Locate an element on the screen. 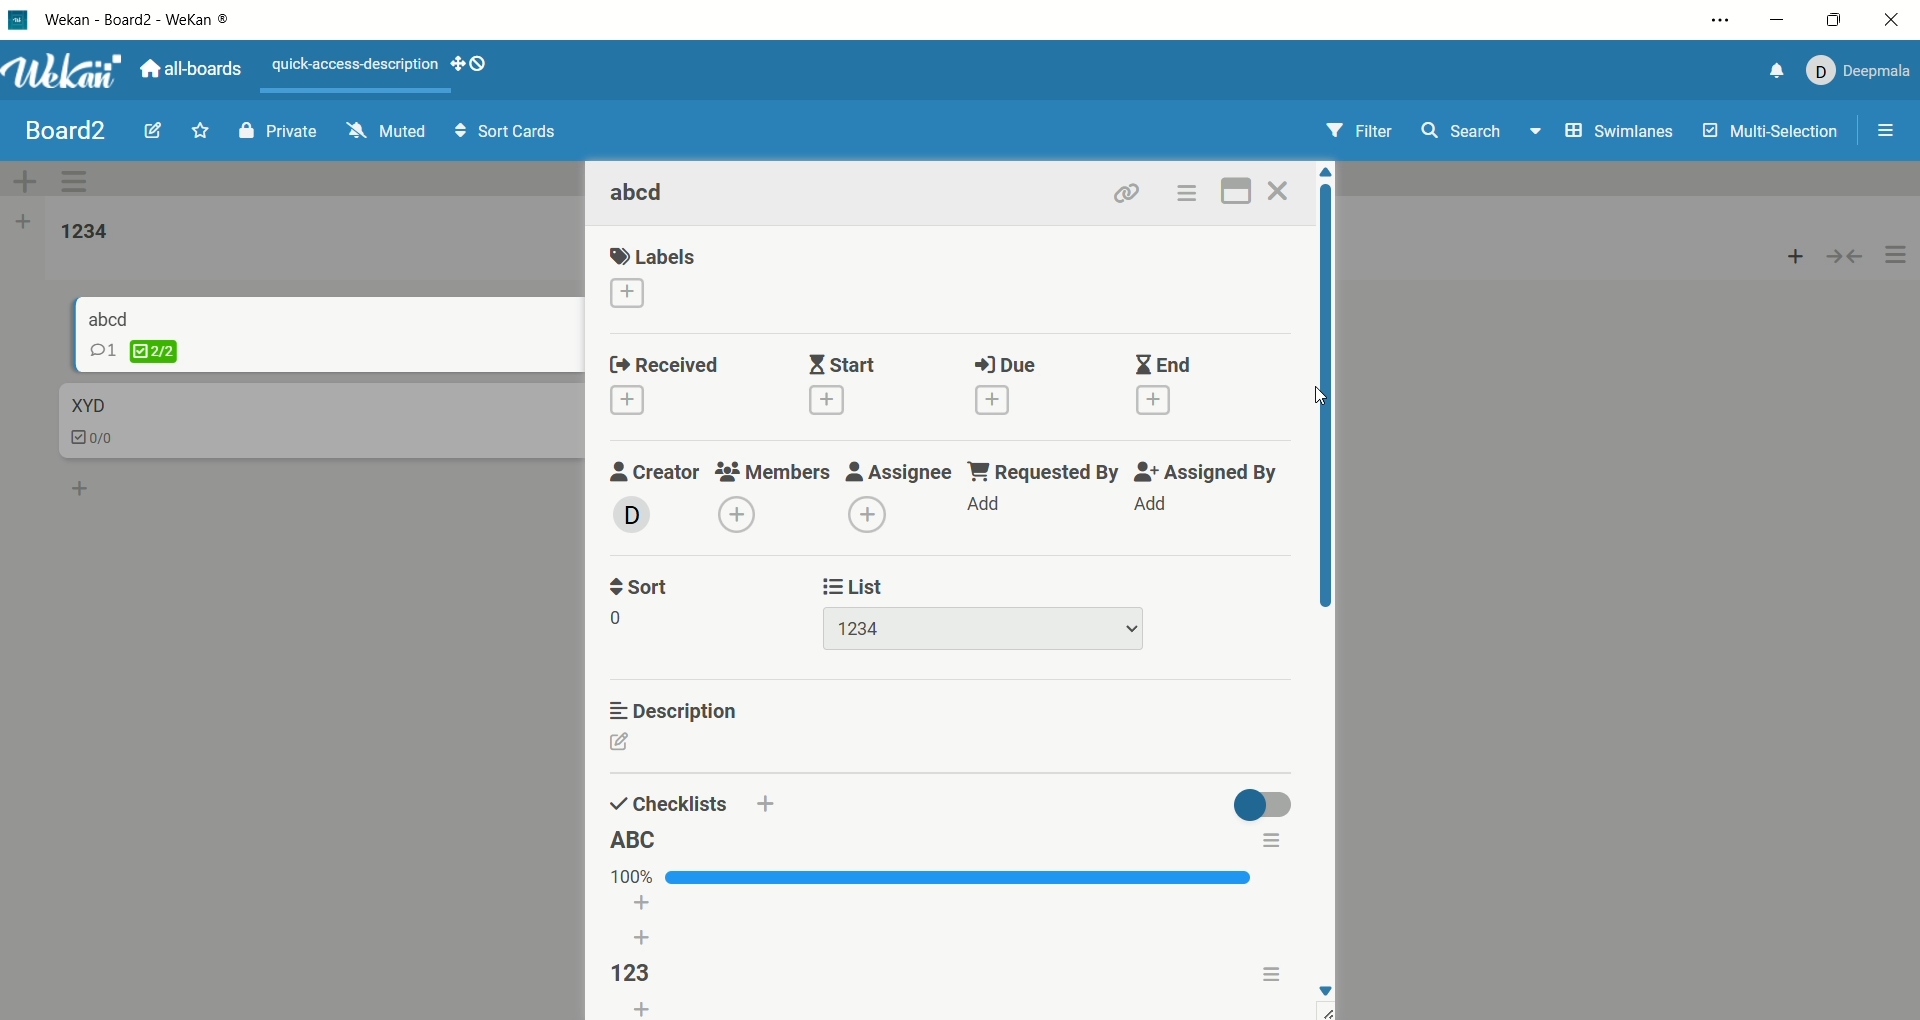 Image resolution: width=1920 pixels, height=1020 pixels. close is located at coordinates (1889, 23).